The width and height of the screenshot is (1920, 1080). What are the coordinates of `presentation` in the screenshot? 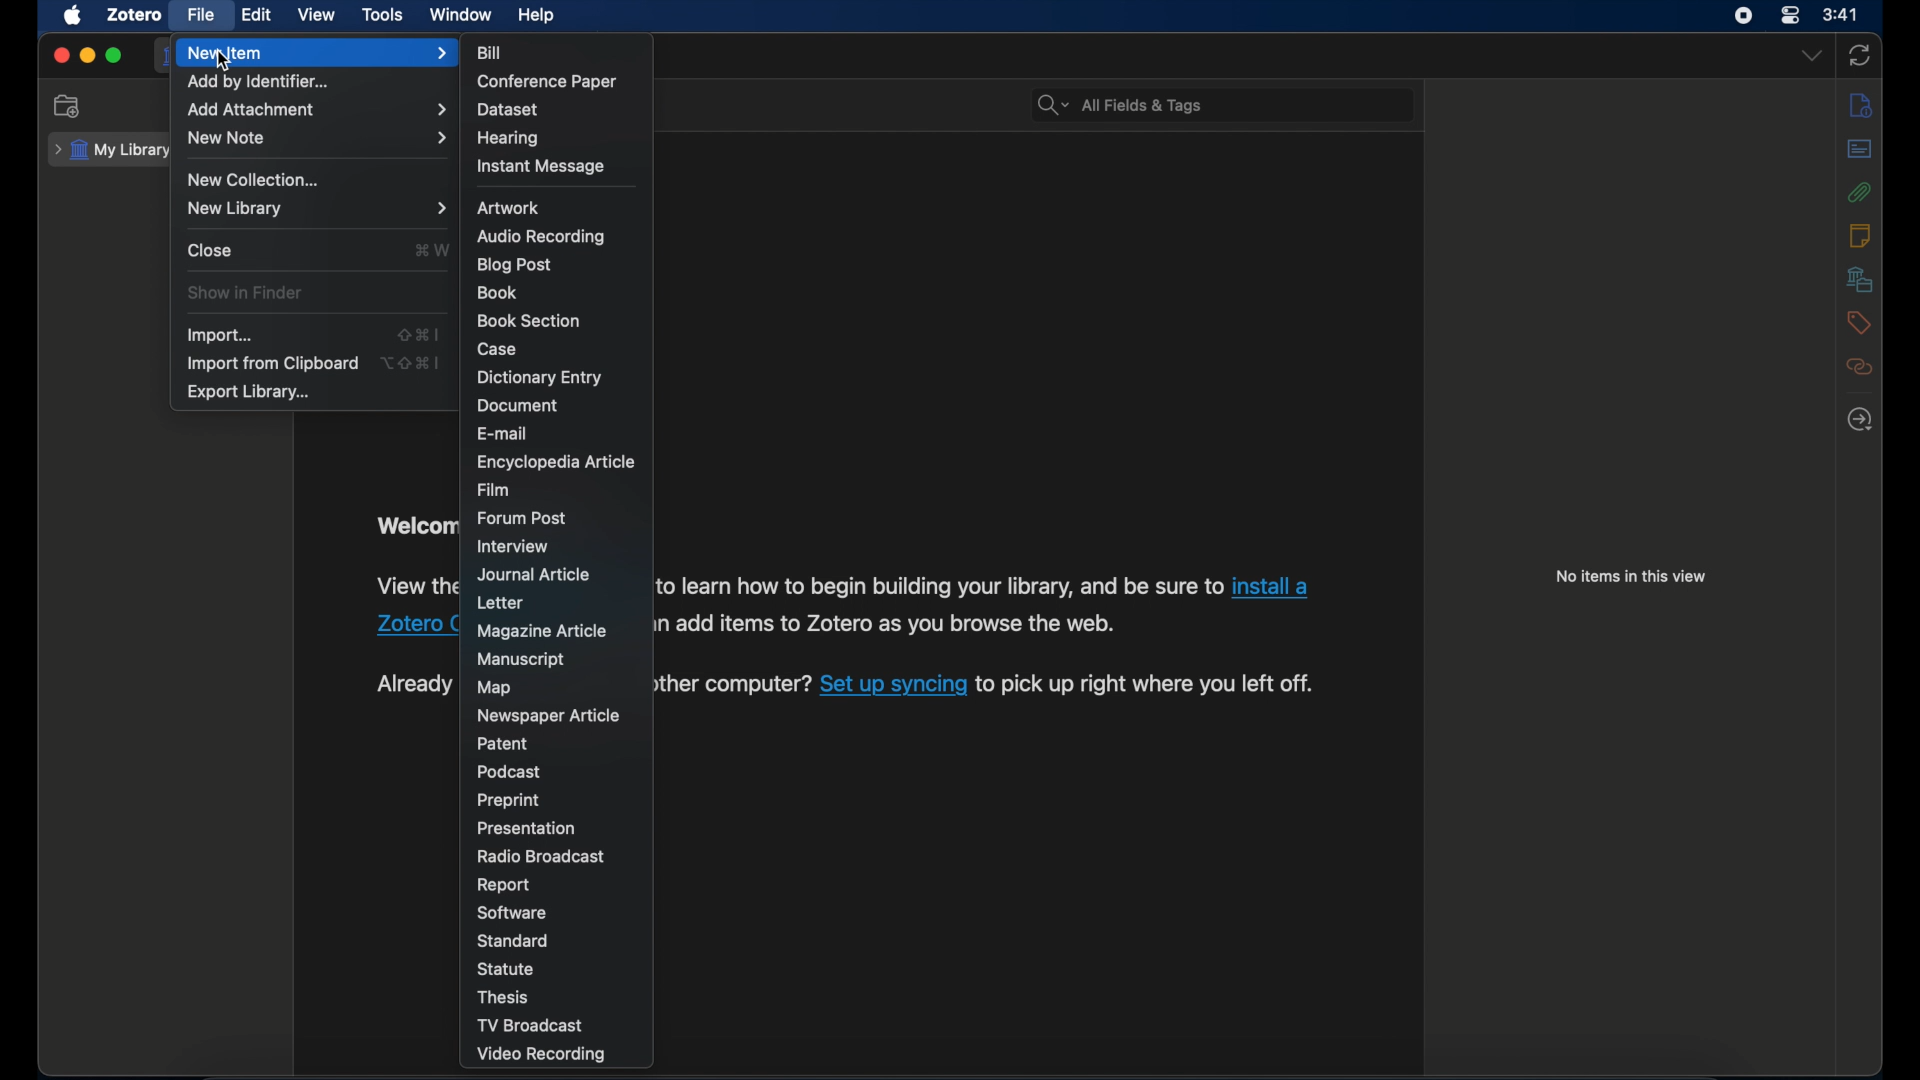 It's located at (527, 829).